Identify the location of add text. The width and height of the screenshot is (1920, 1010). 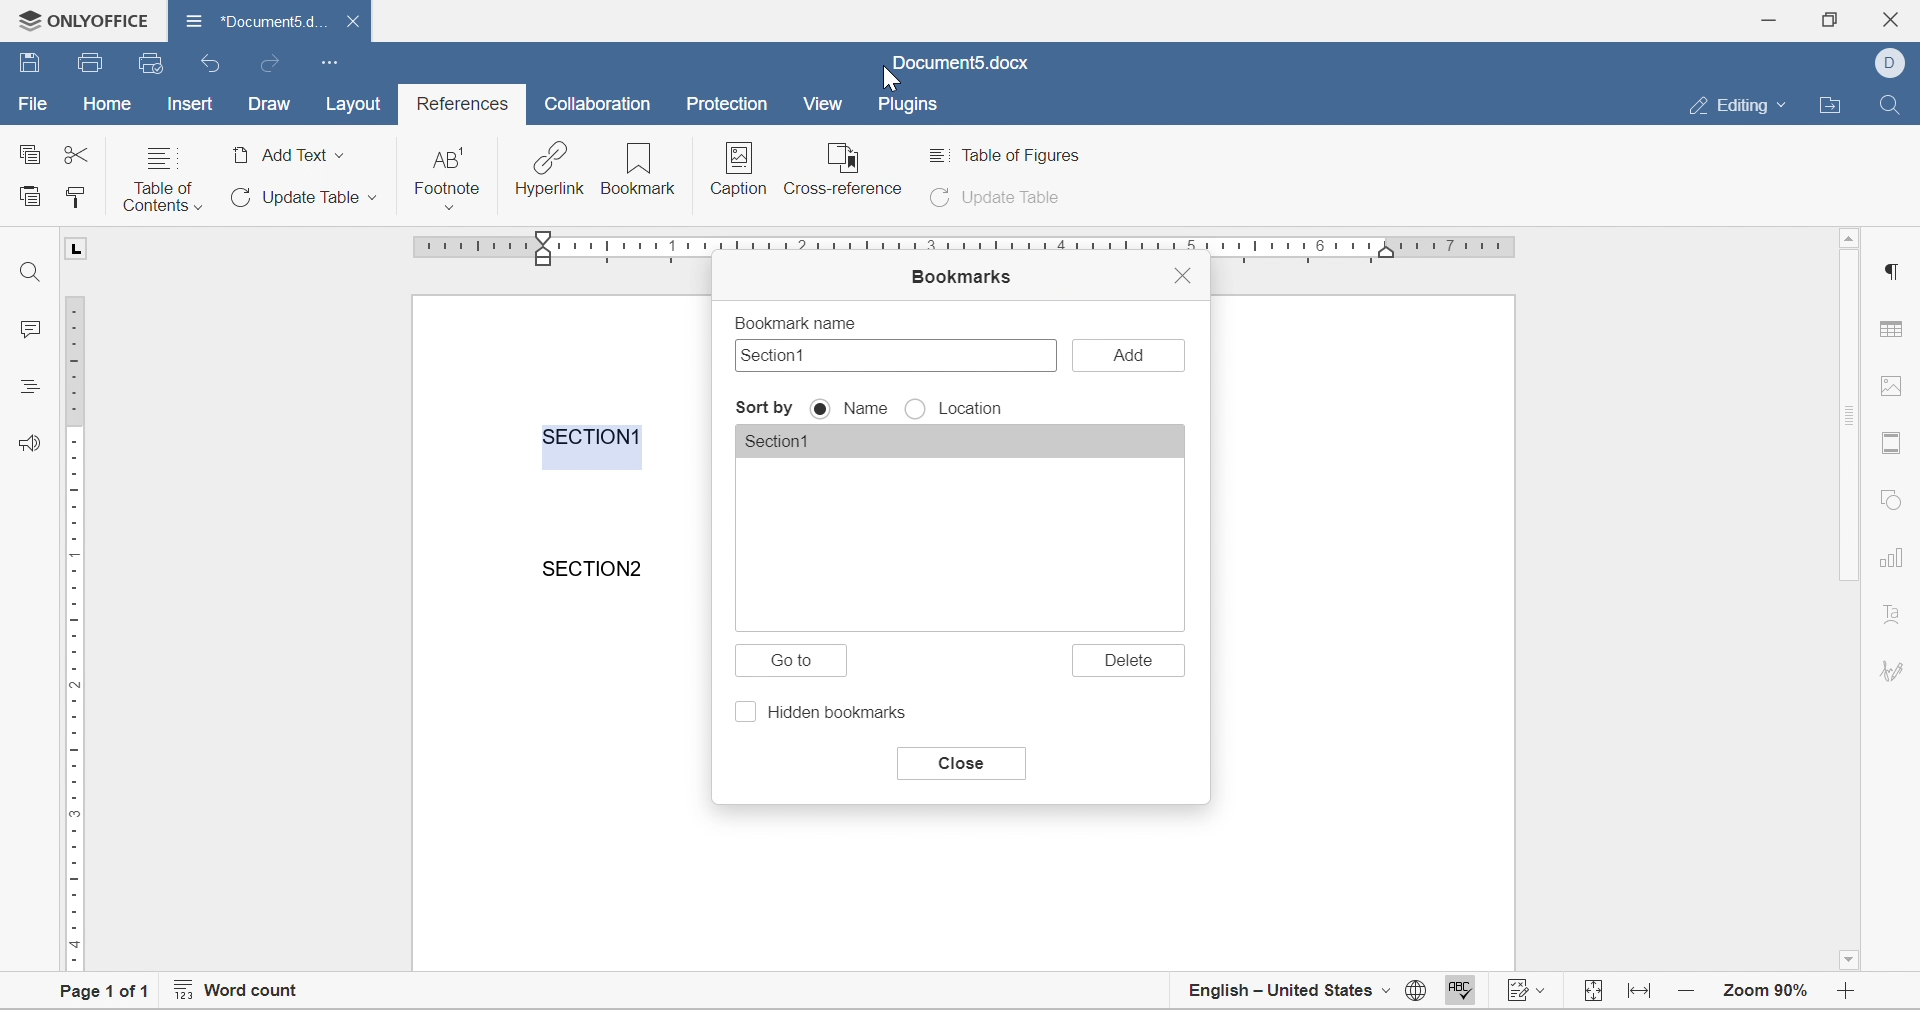
(289, 155).